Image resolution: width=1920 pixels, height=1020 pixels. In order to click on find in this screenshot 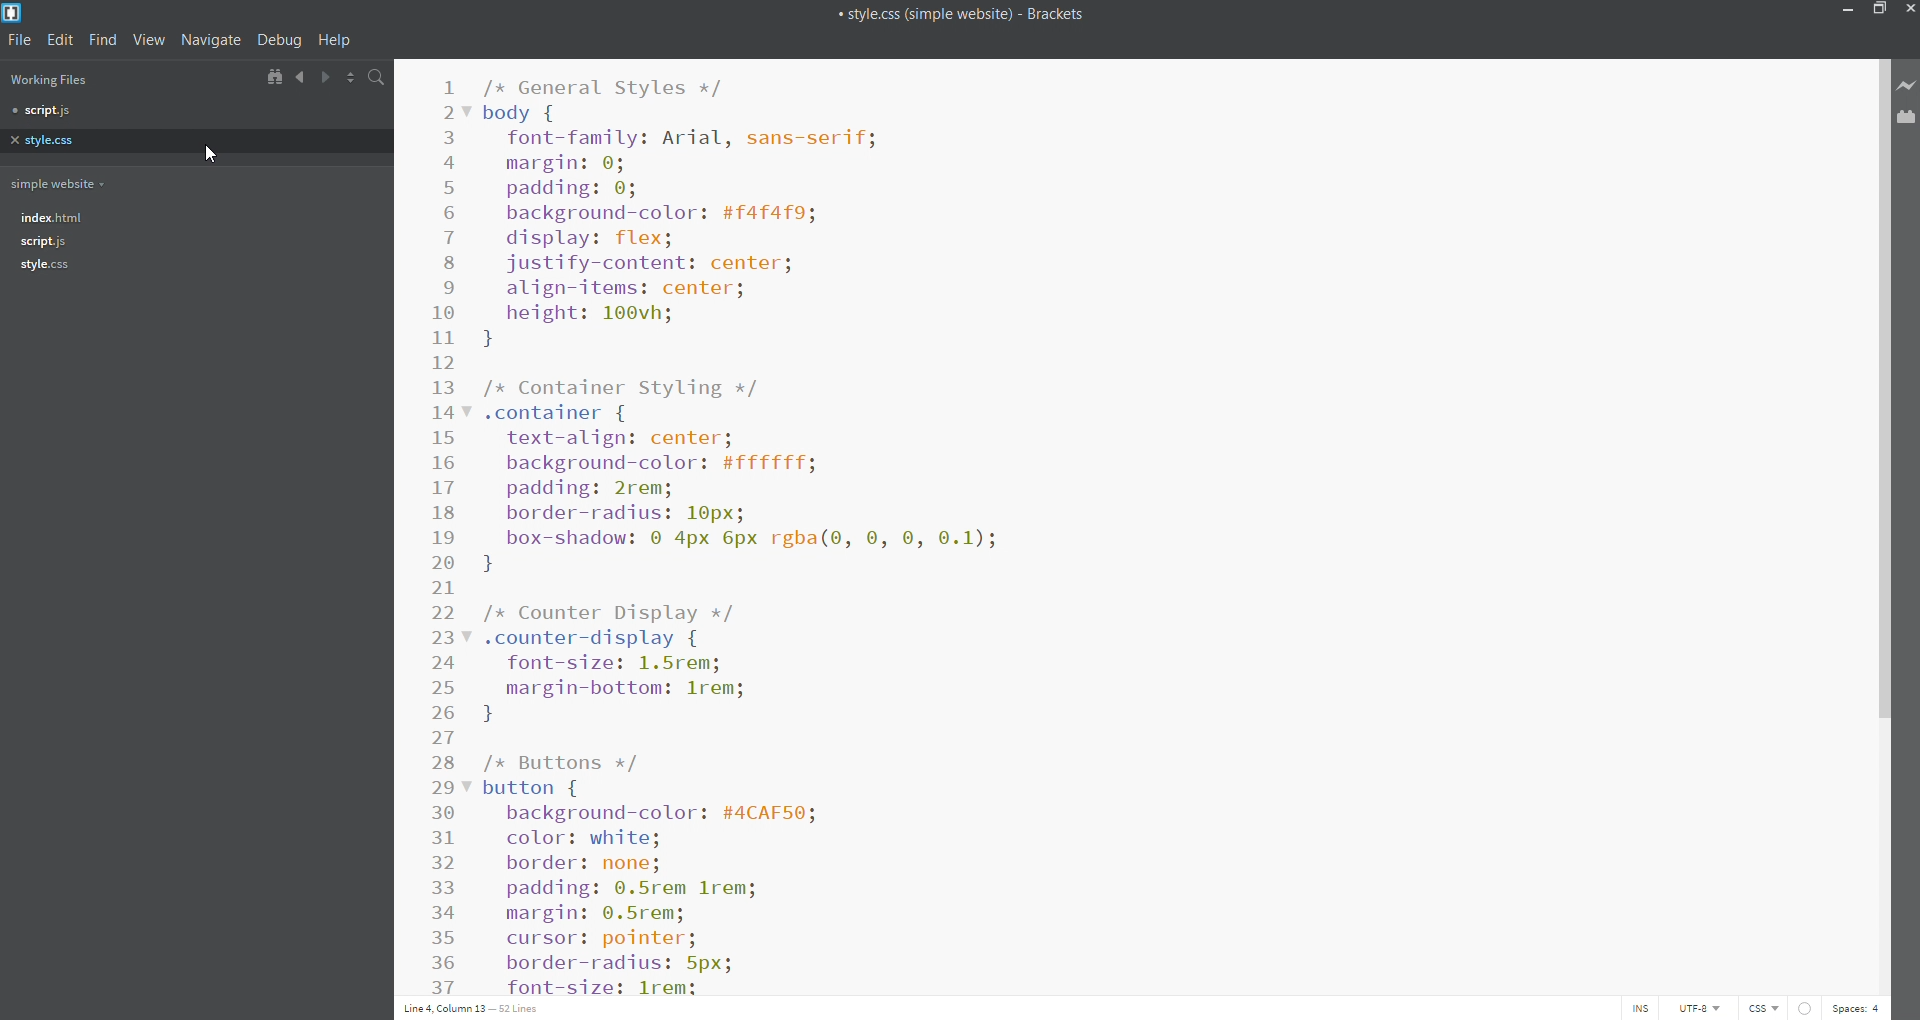, I will do `click(104, 41)`.